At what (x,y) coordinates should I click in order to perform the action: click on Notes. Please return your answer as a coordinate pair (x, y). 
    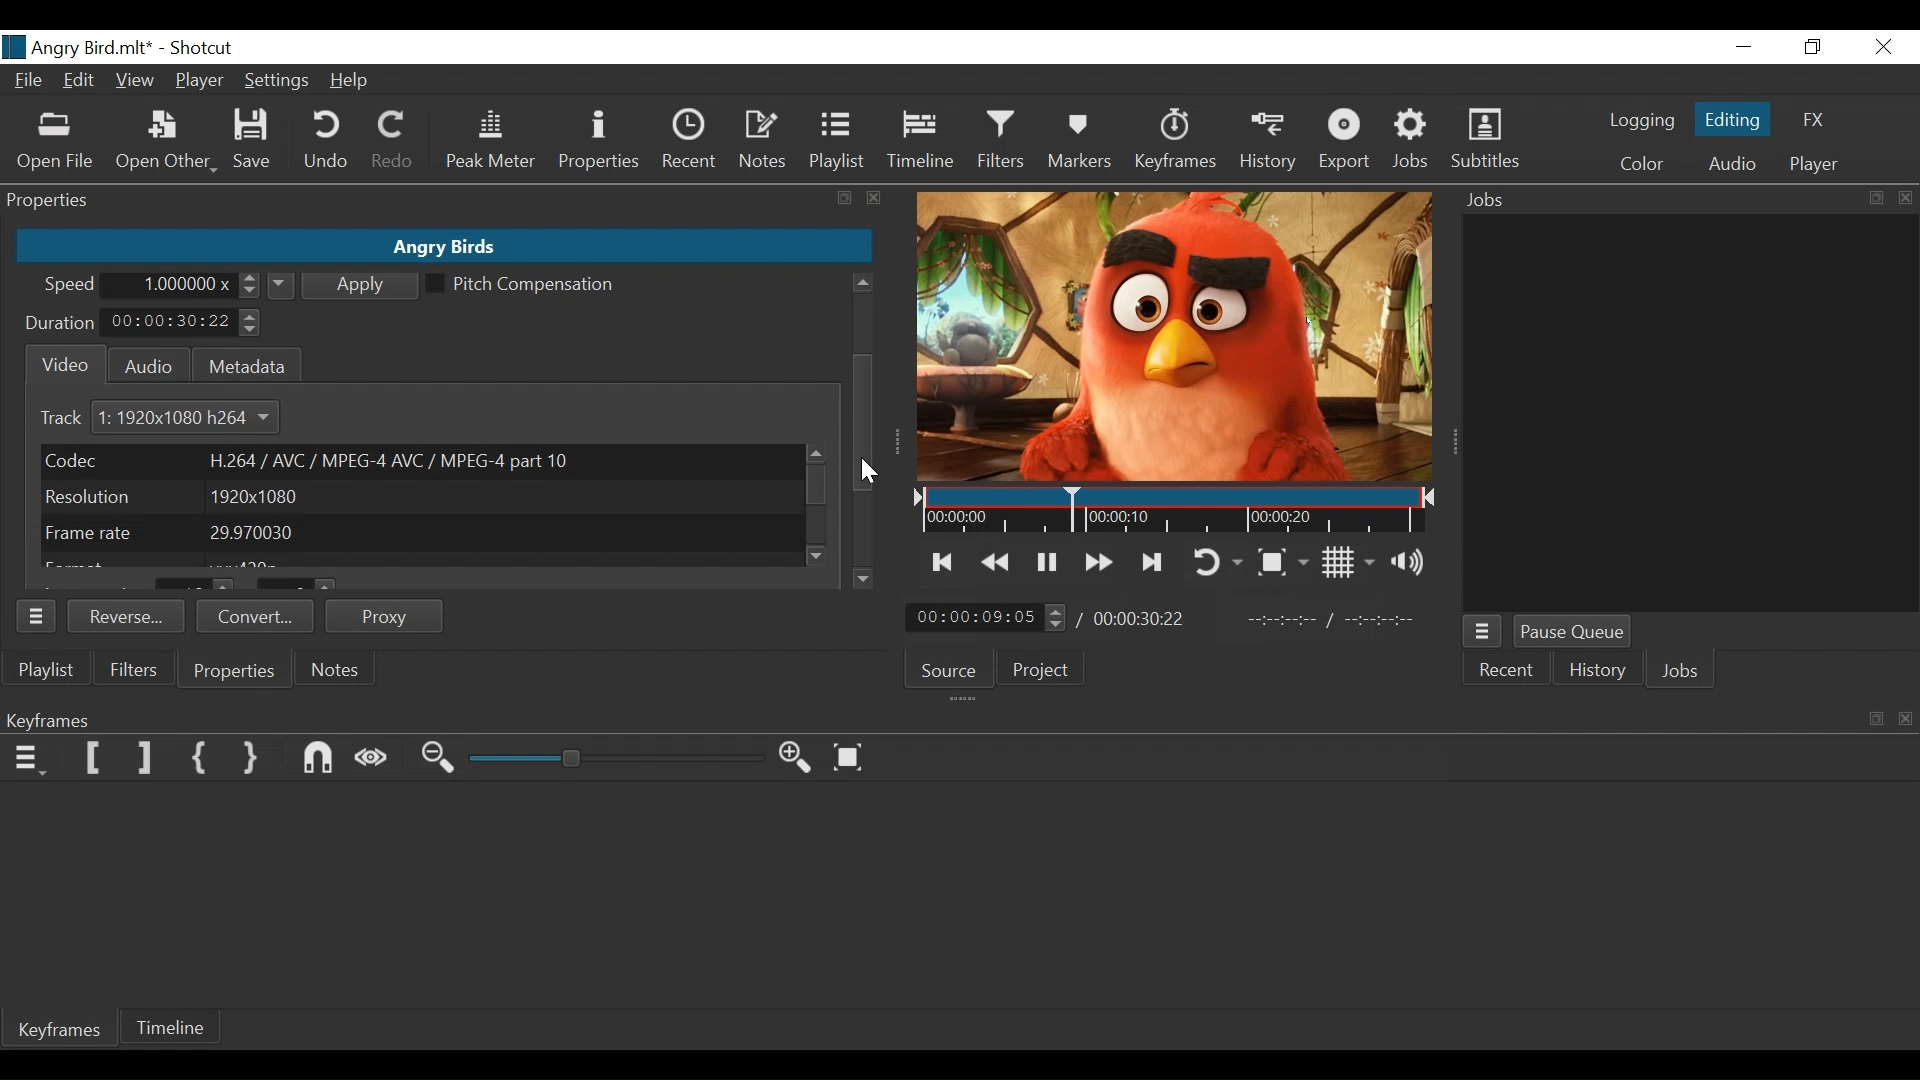
    Looking at the image, I should click on (764, 142).